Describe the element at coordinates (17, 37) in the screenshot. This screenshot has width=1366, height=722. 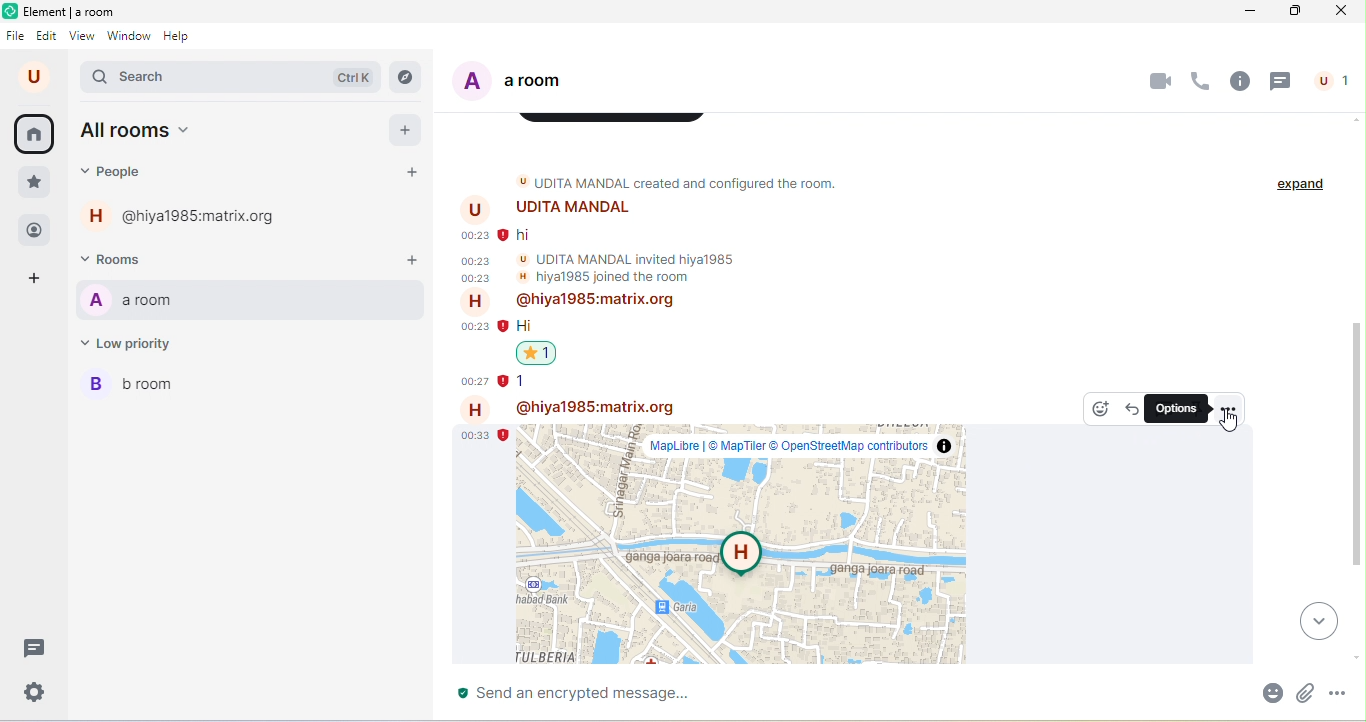
I see `file` at that location.